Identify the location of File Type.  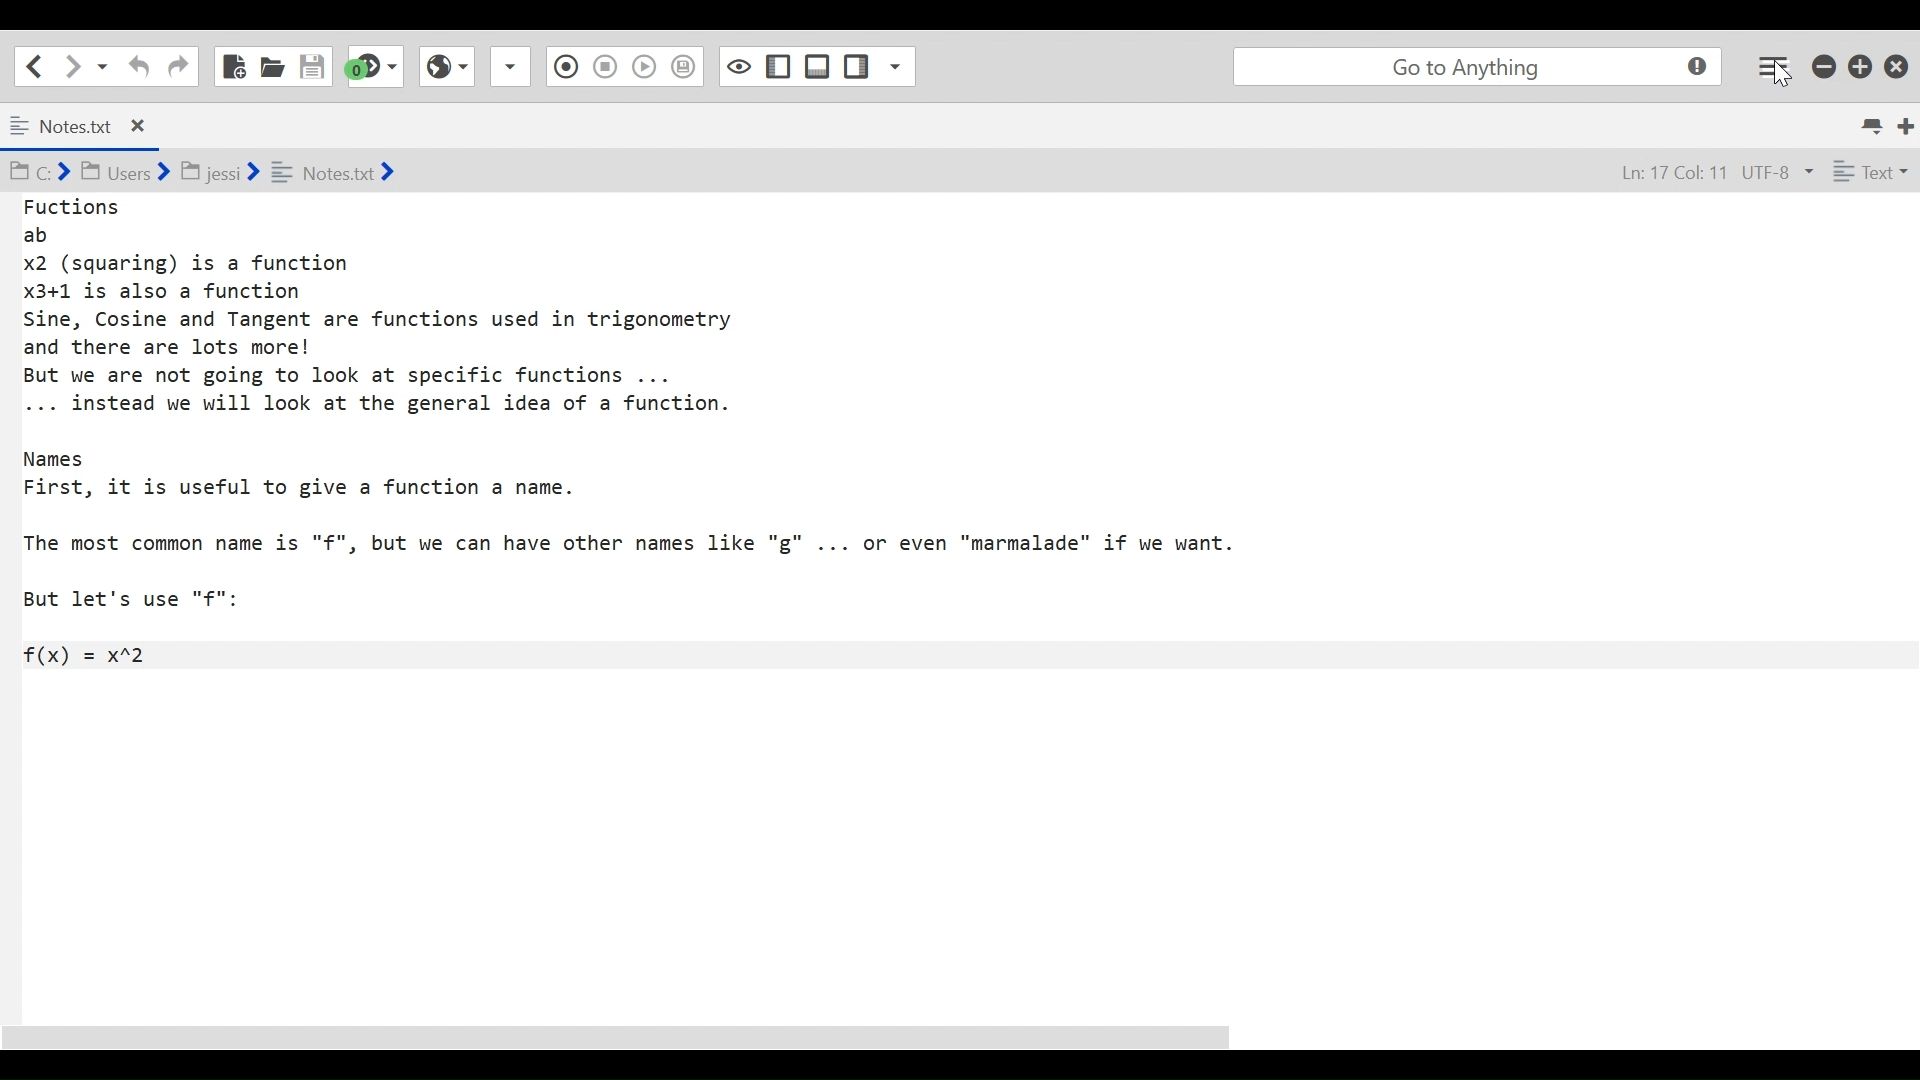
(1868, 175).